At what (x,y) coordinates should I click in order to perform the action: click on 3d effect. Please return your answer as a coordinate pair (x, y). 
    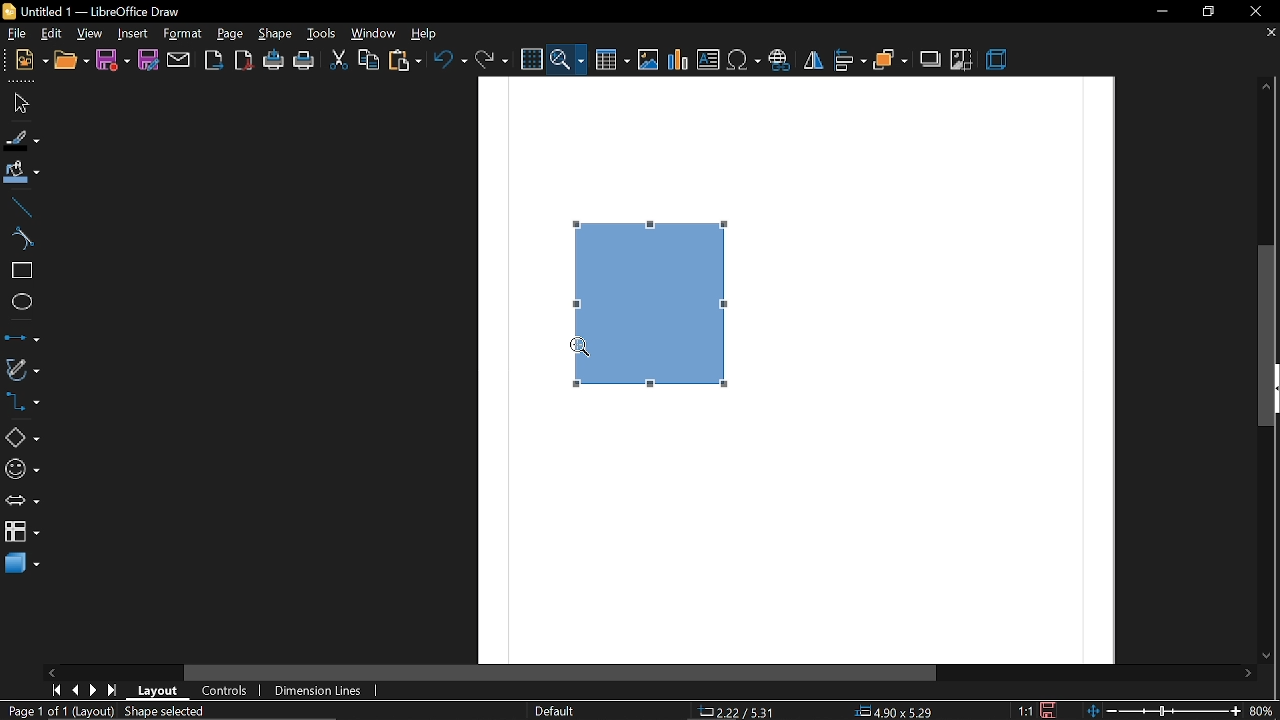
    Looking at the image, I should click on (998, 61).